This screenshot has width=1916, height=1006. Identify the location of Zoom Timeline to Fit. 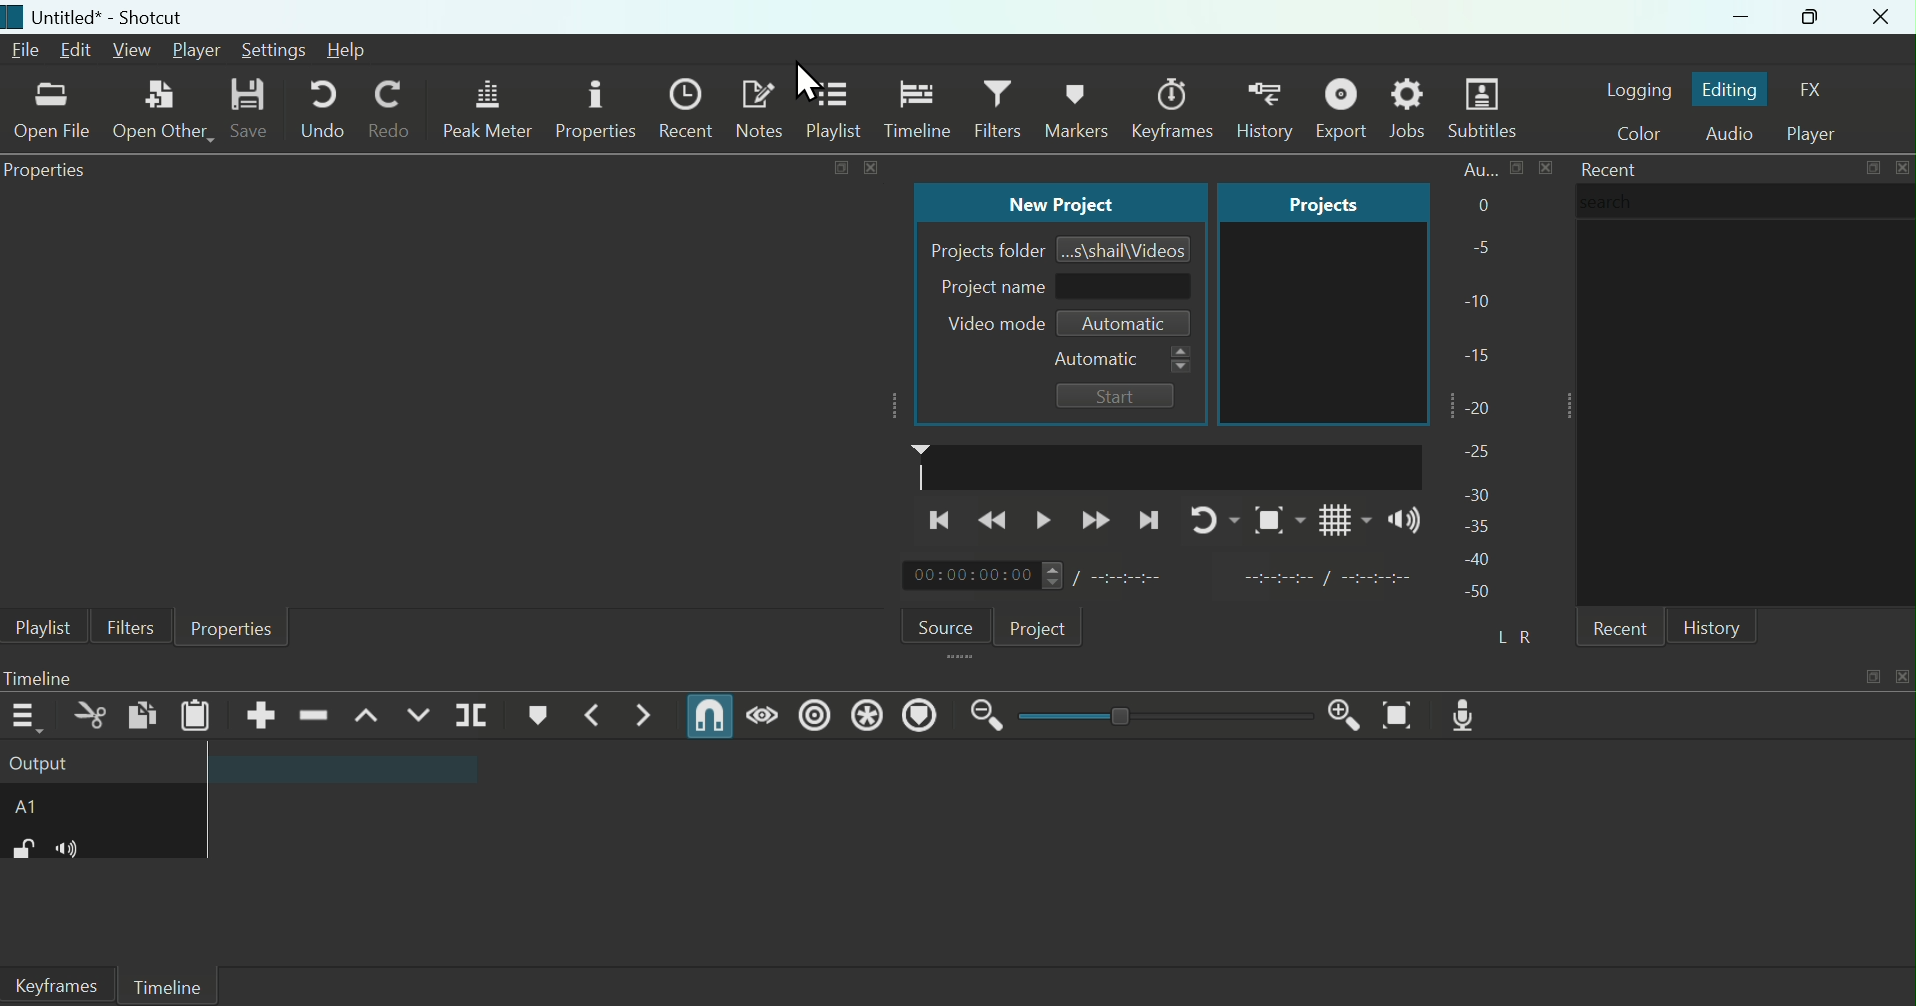
(1404, 714).